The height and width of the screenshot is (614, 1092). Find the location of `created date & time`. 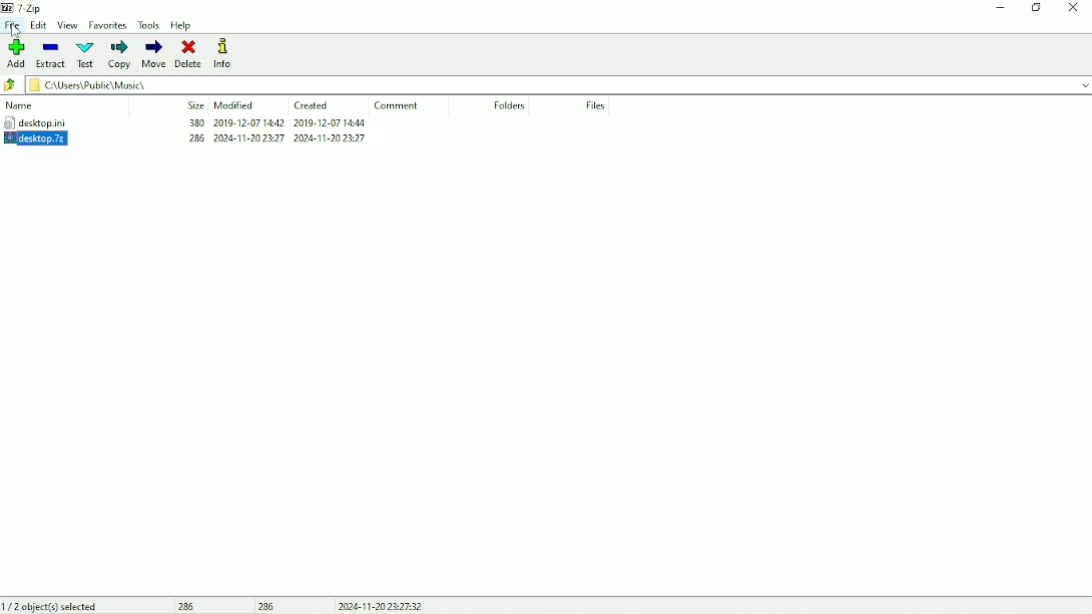

created date & time is located at coordinates (329, 122).